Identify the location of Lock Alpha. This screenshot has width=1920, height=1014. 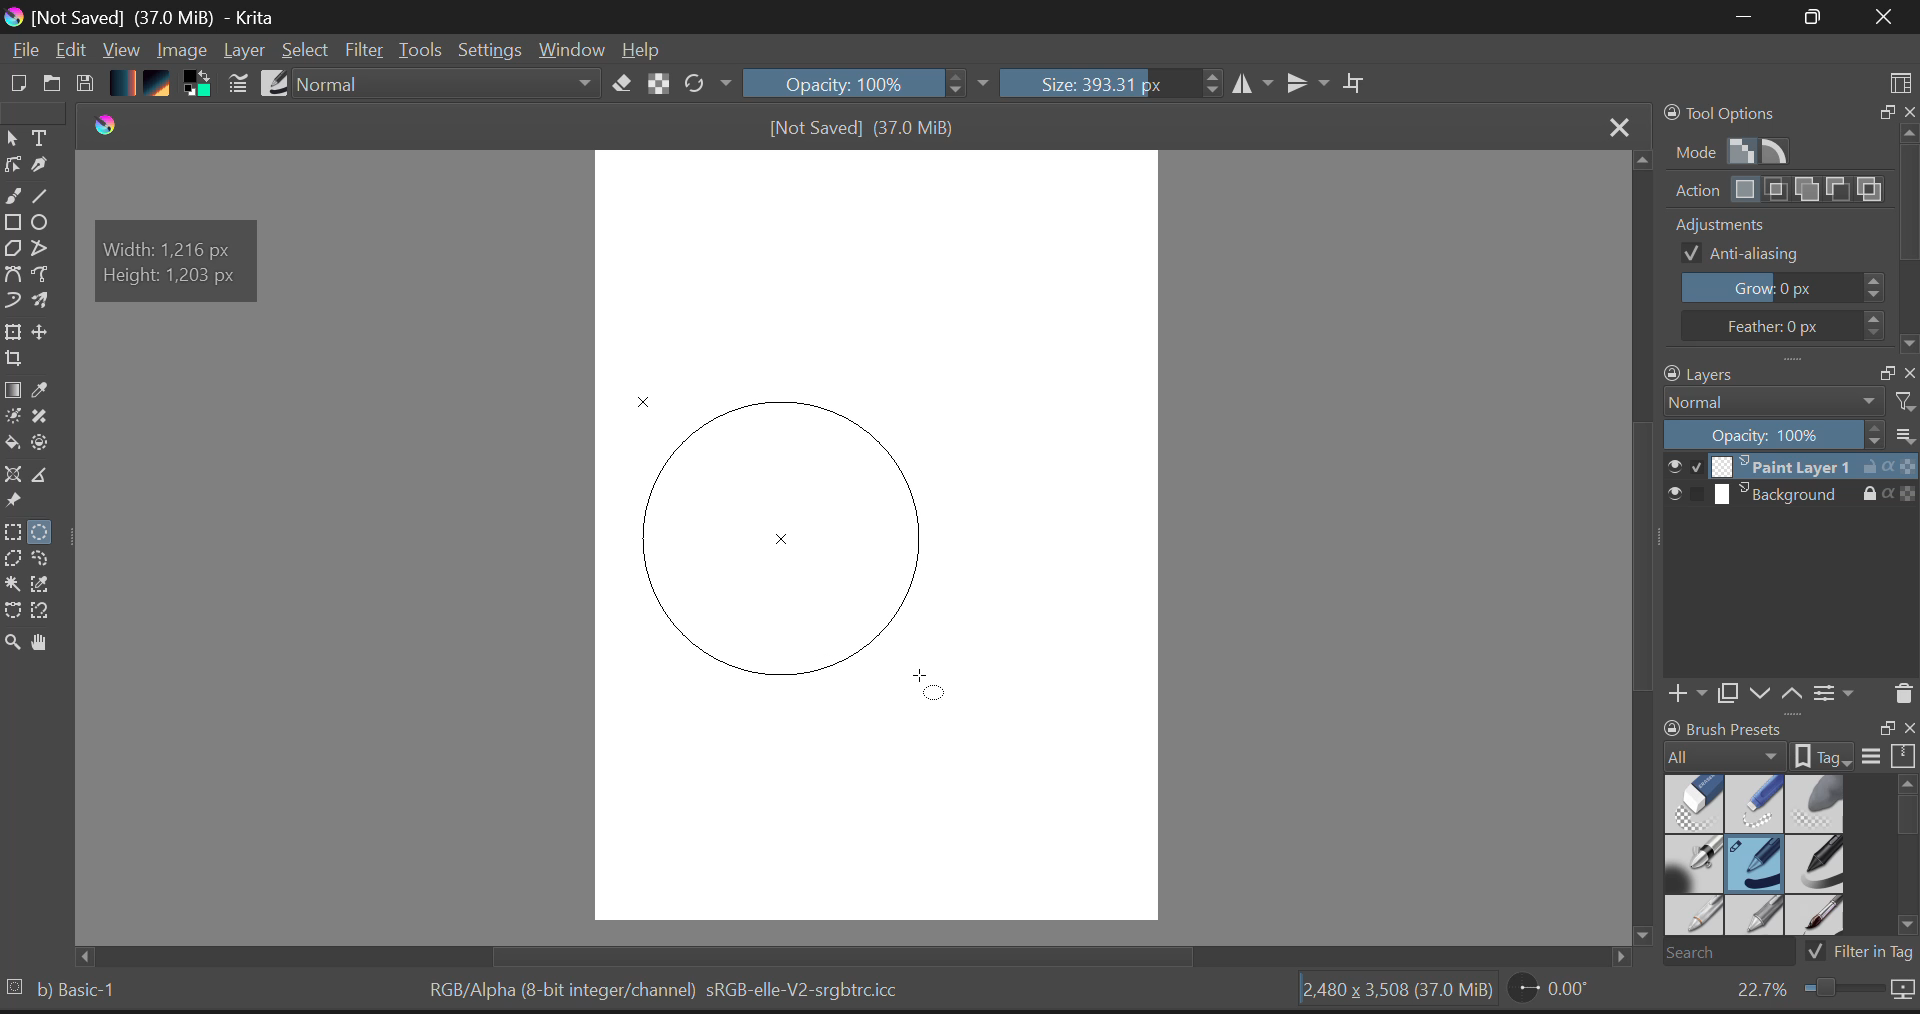
(655, 85).